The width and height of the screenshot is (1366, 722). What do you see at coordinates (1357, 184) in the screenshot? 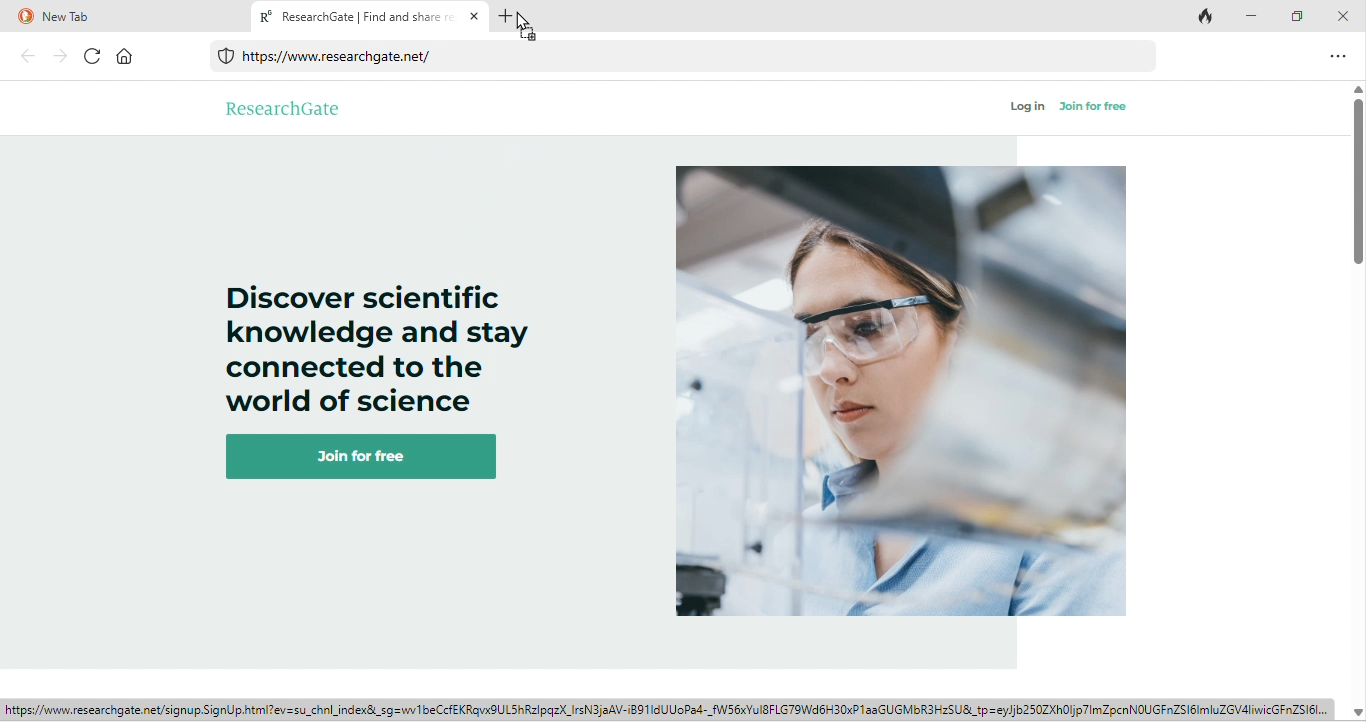
I see `Vertical Scroll bar` at bounding box center [1357, 184].